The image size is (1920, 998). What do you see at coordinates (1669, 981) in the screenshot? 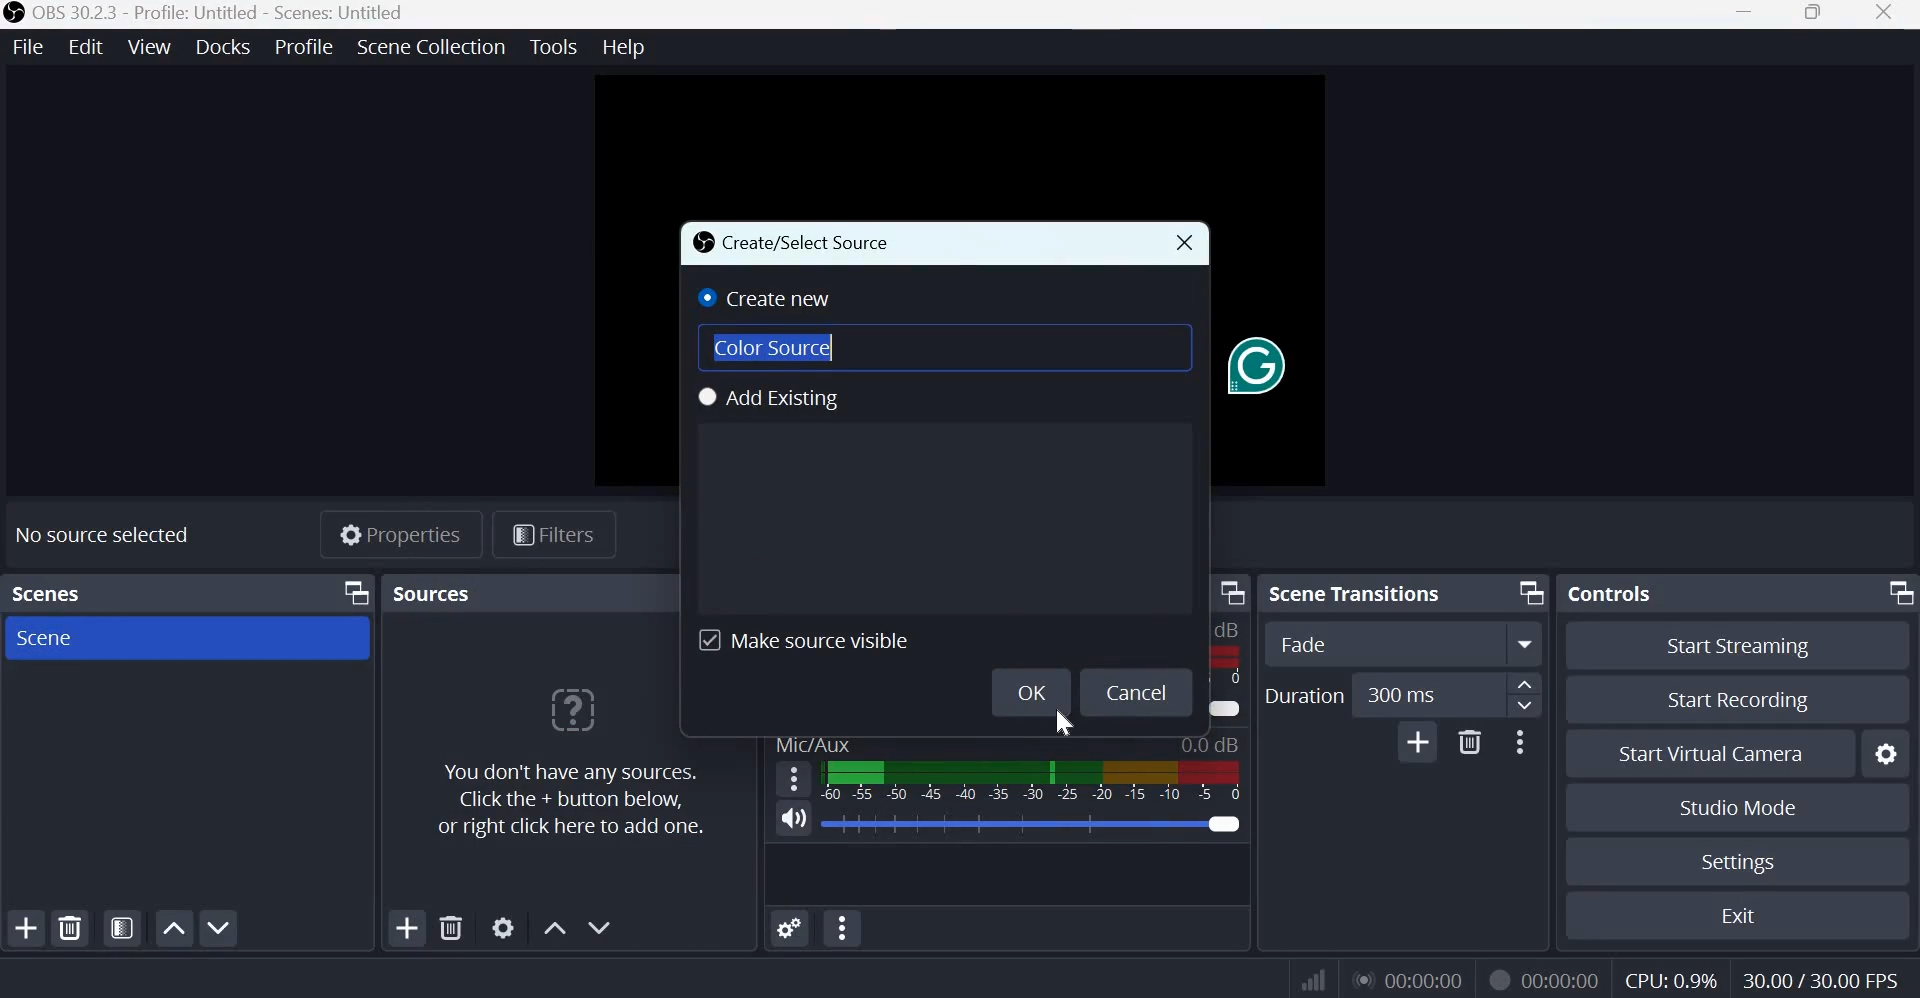
I see `CPU Usage` at bounding box center [1669, 981].